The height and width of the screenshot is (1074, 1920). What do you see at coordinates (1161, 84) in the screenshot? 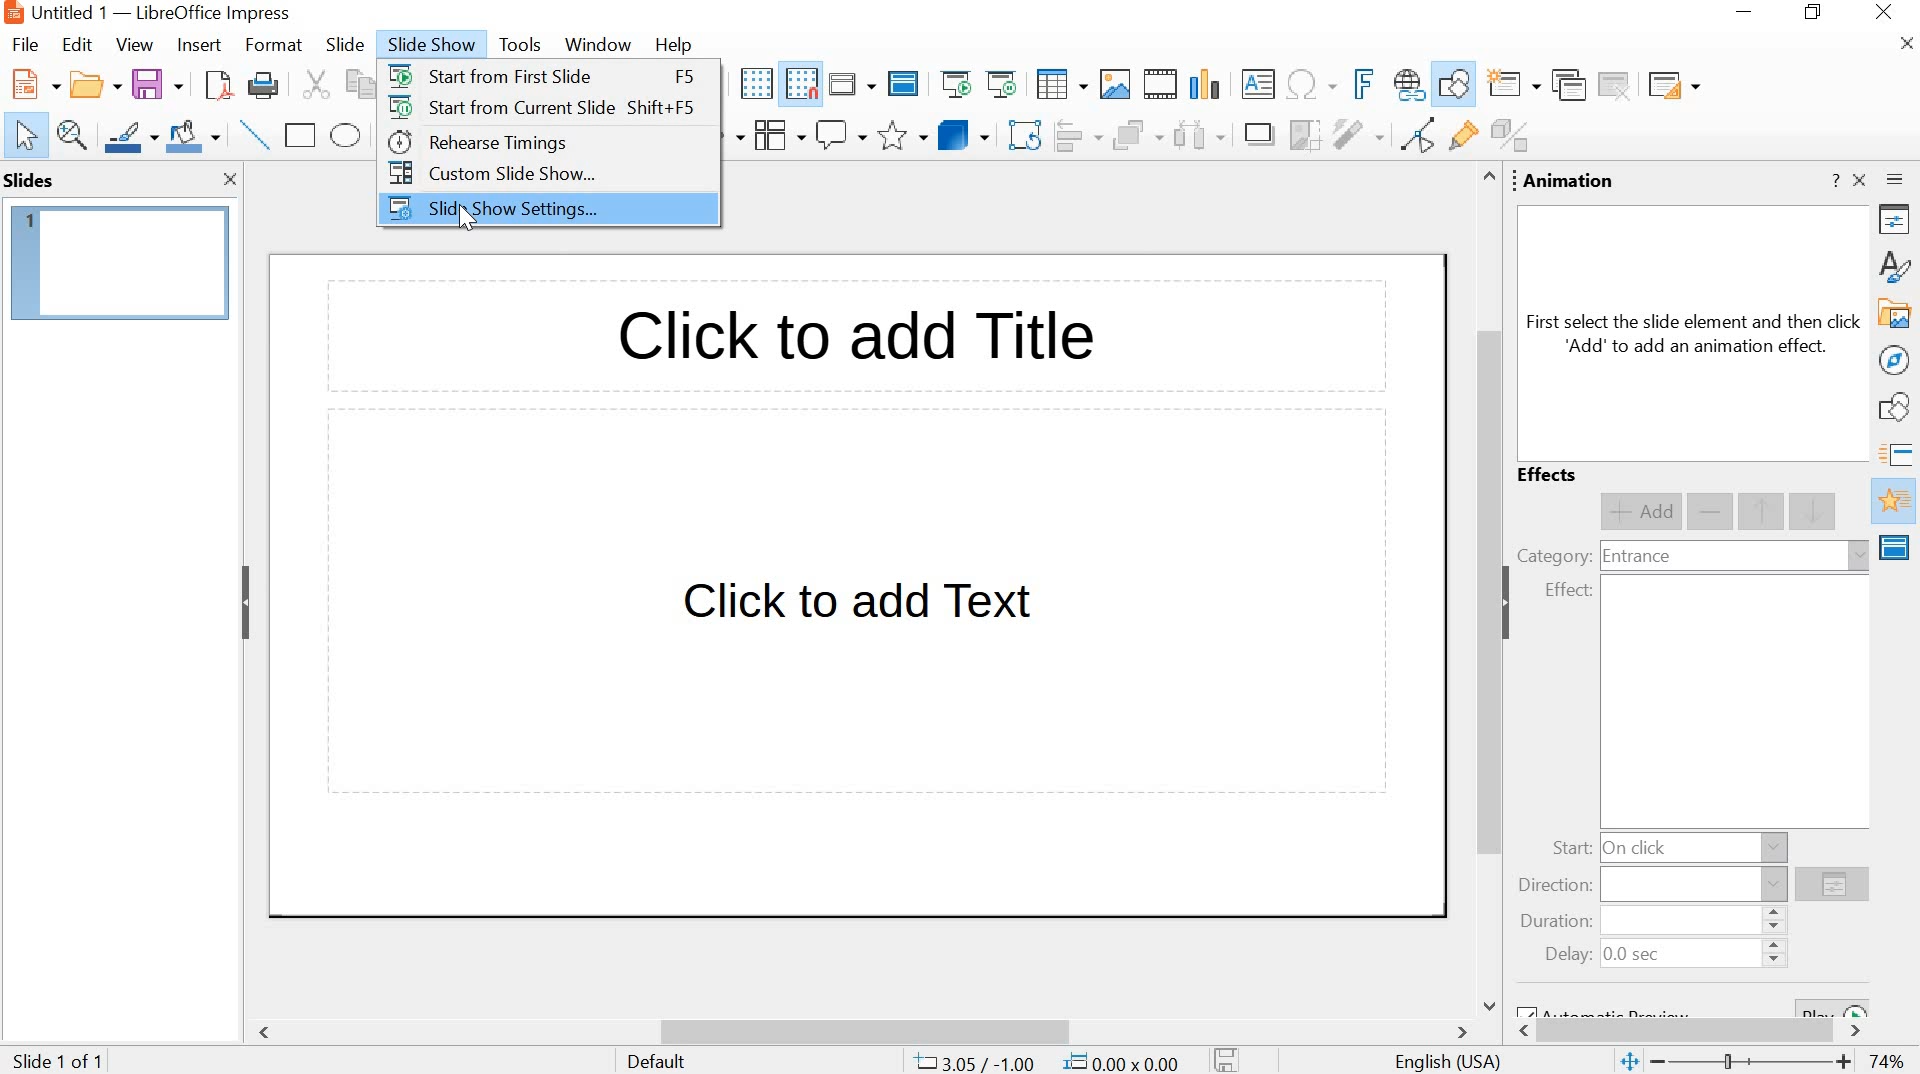
I see `insert video` at bounding box center [1161, 84].